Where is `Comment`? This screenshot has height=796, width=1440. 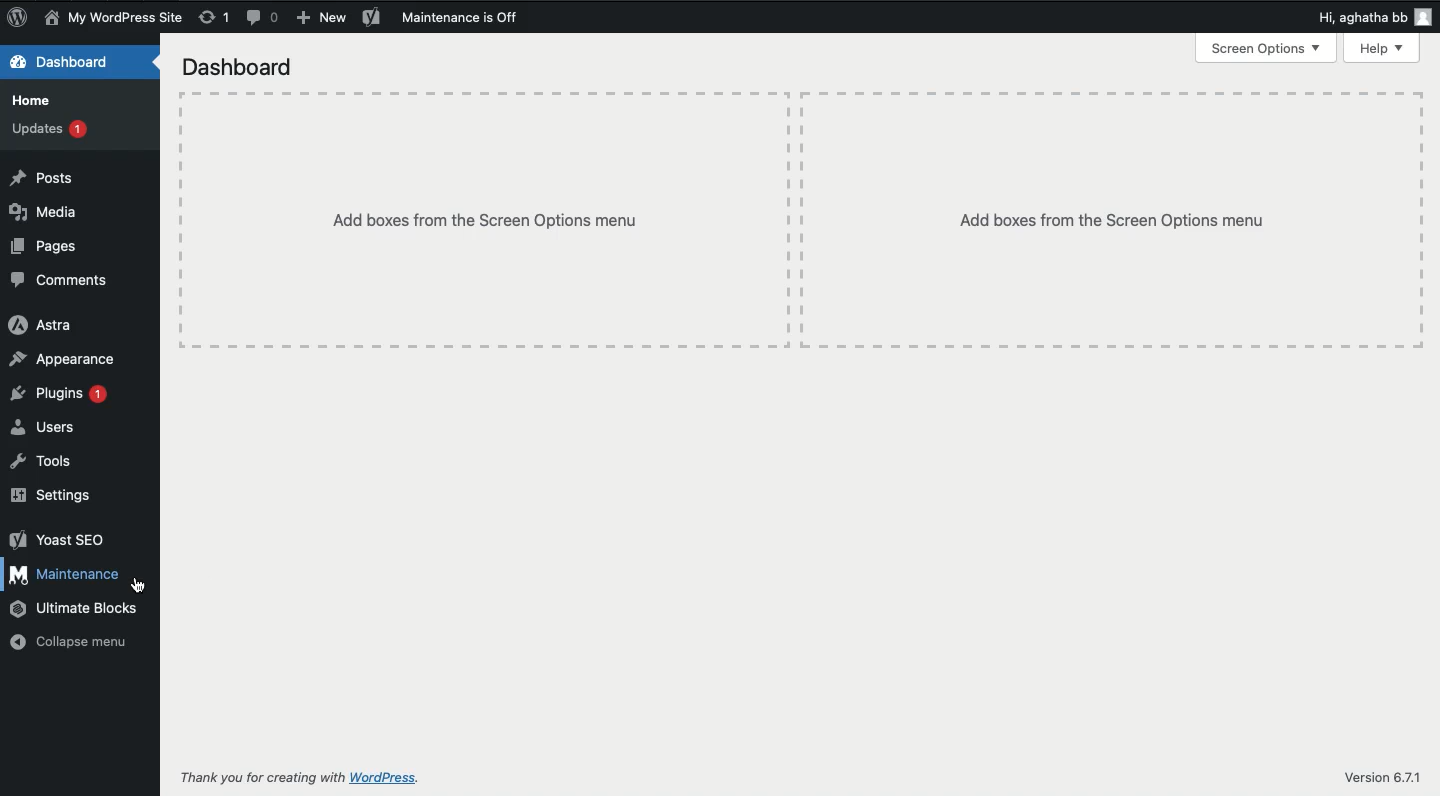
Comment is located at coordinates (262, 15).